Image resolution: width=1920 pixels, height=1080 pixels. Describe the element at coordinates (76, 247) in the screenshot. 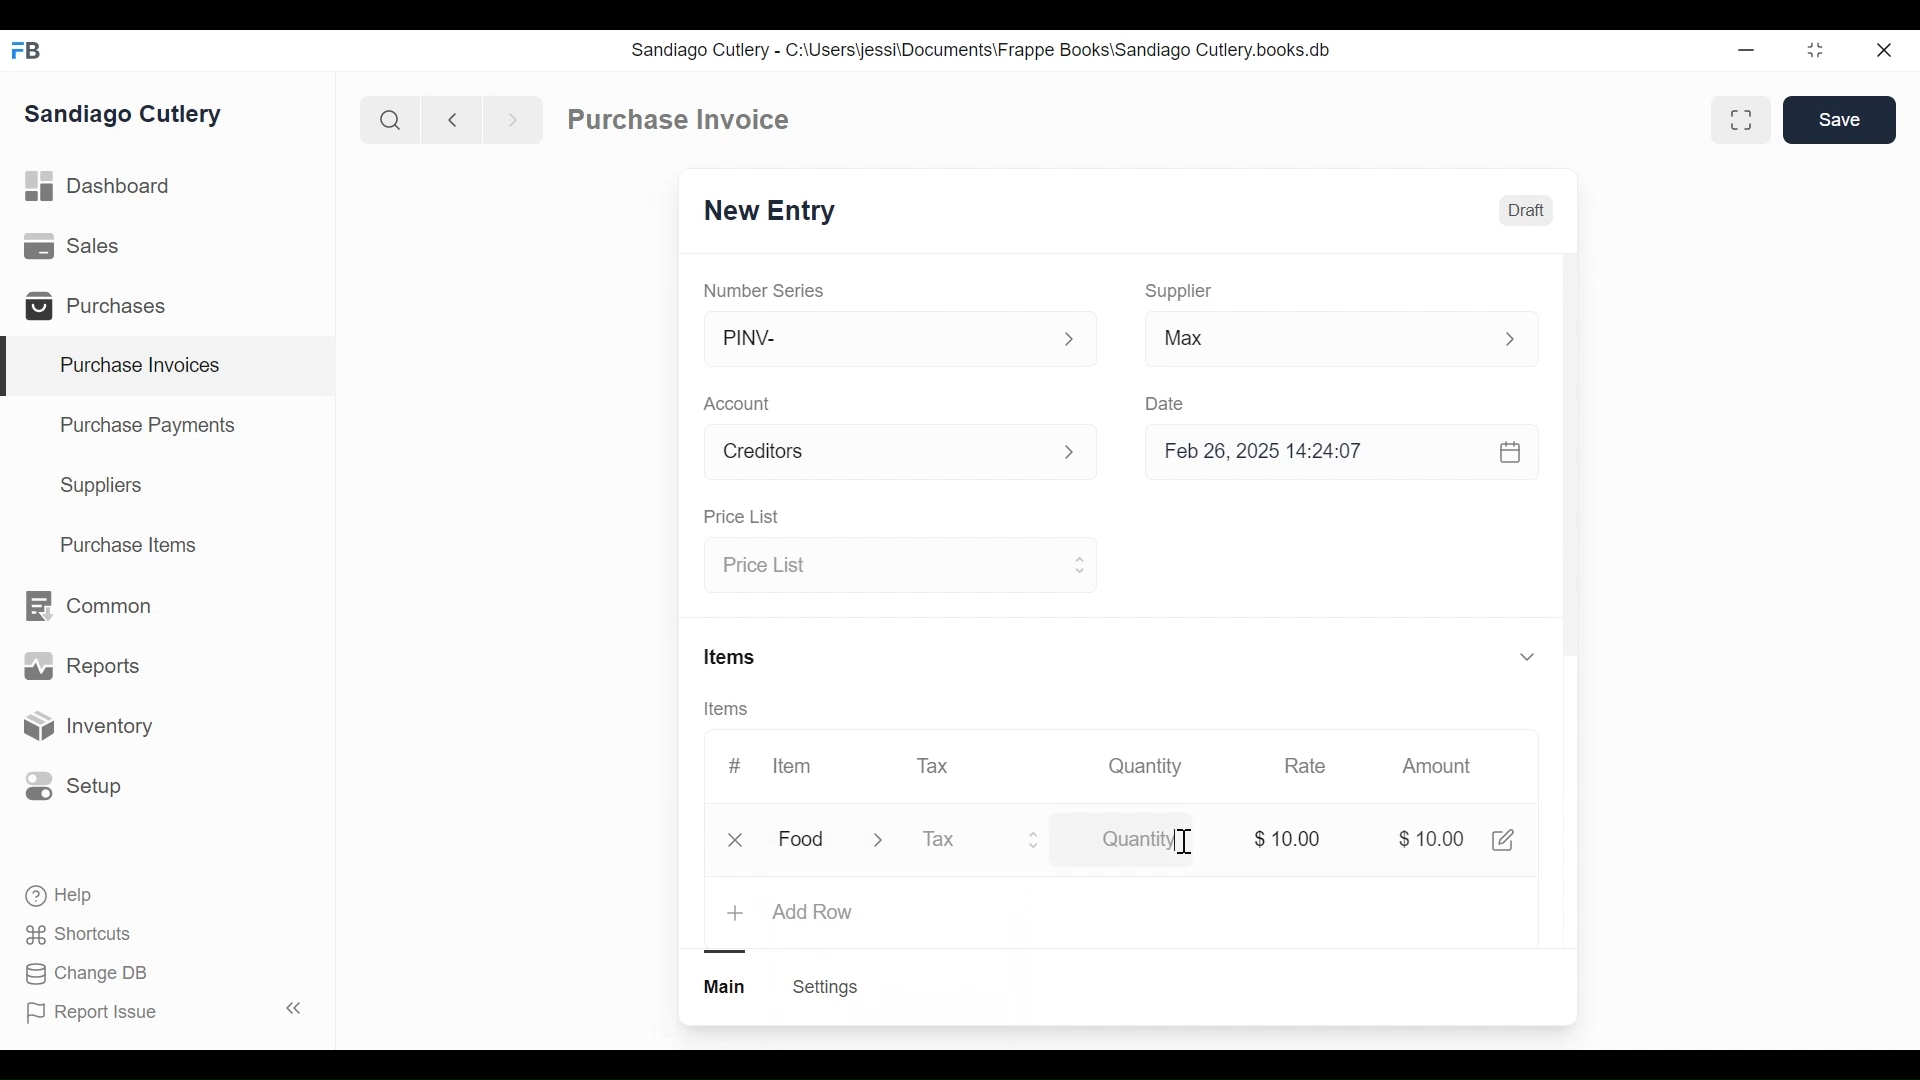

I see `Sales` at that location.